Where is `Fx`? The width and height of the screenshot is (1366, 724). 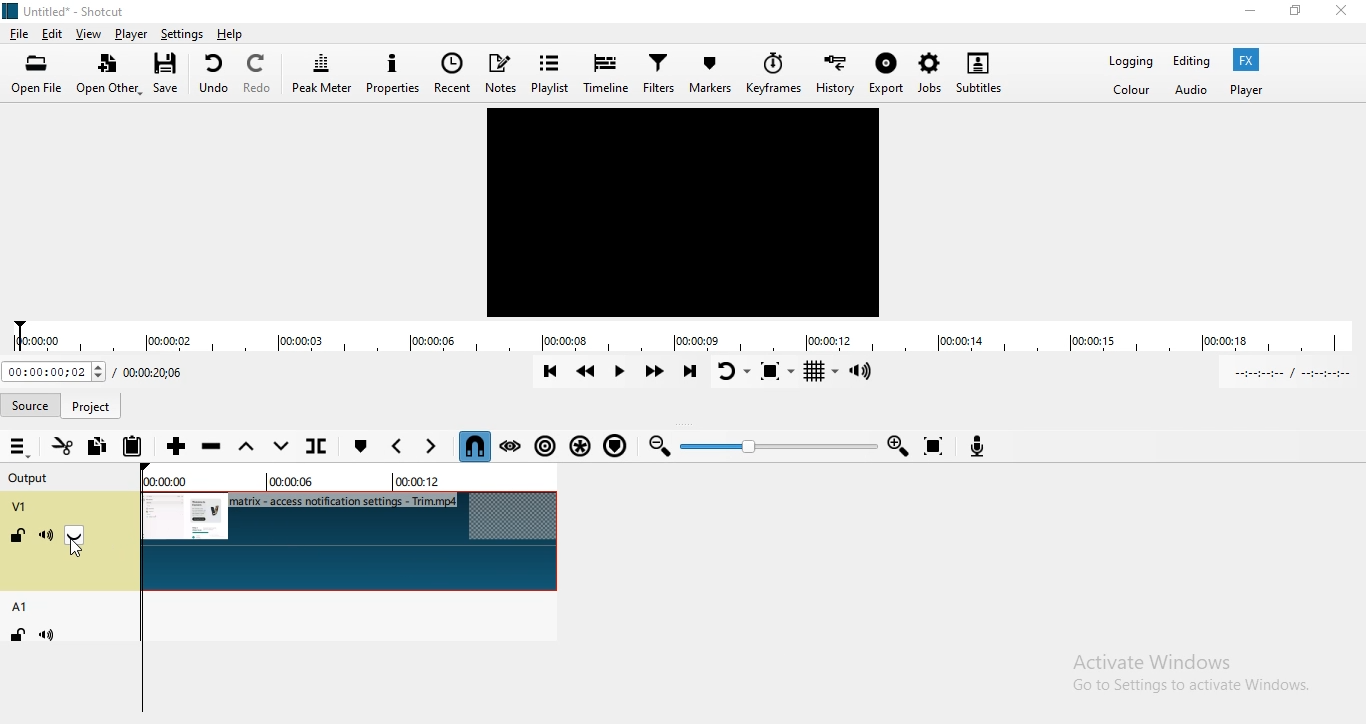
Fx is located at coordinates (1249, 60).